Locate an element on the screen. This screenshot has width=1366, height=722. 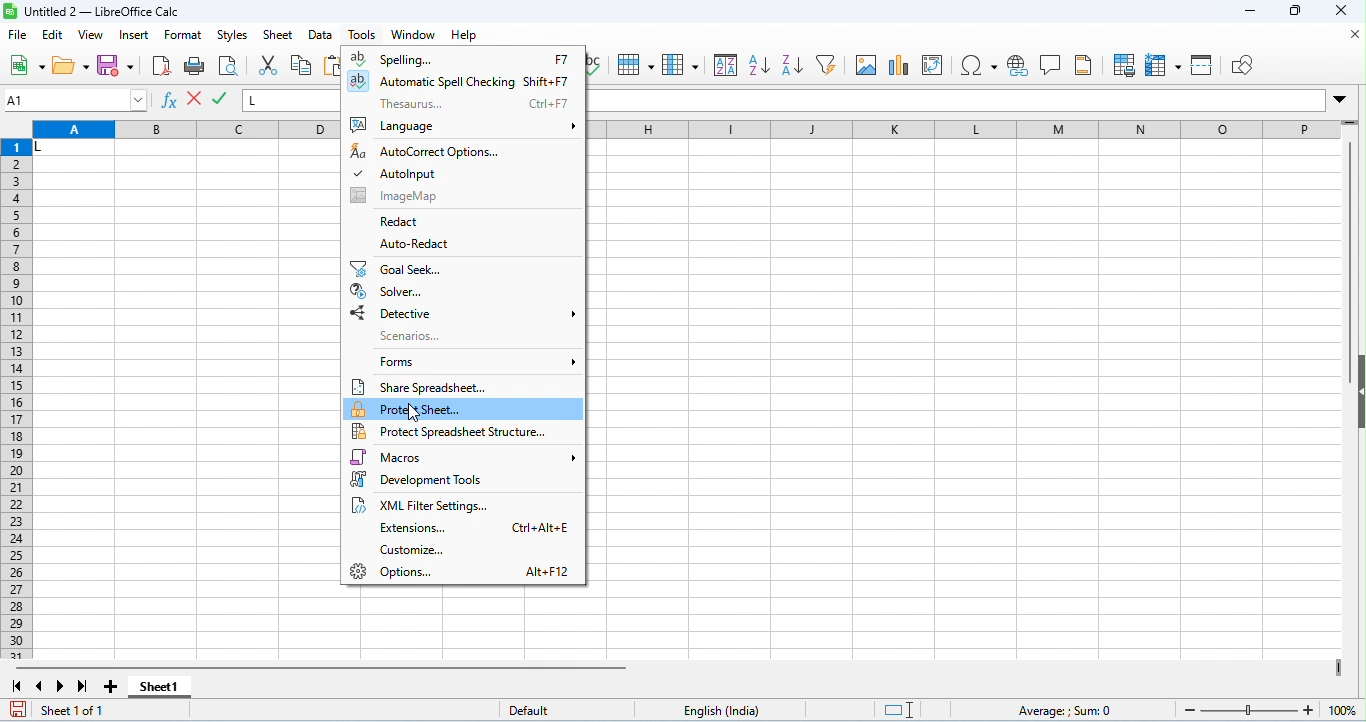
zoom is located at coordinates (1266, 708).